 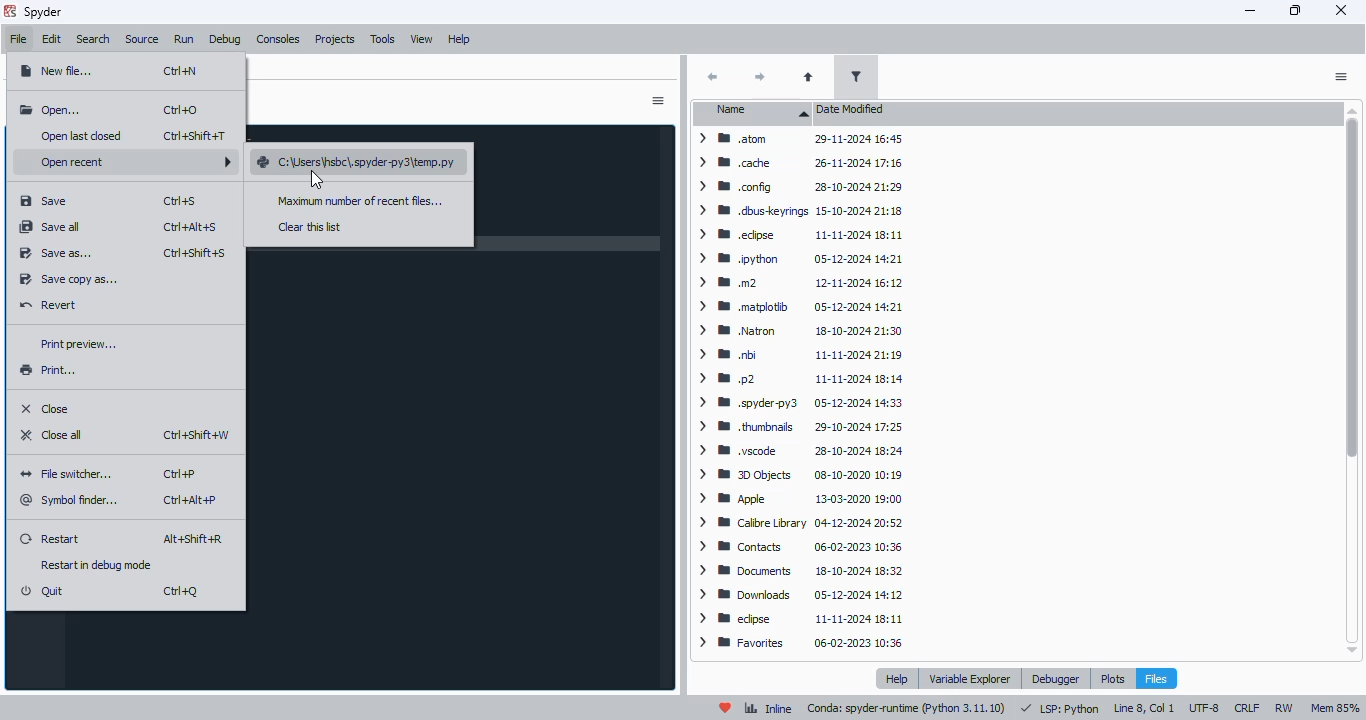 I want to click on print, so click(x=48, y=370).